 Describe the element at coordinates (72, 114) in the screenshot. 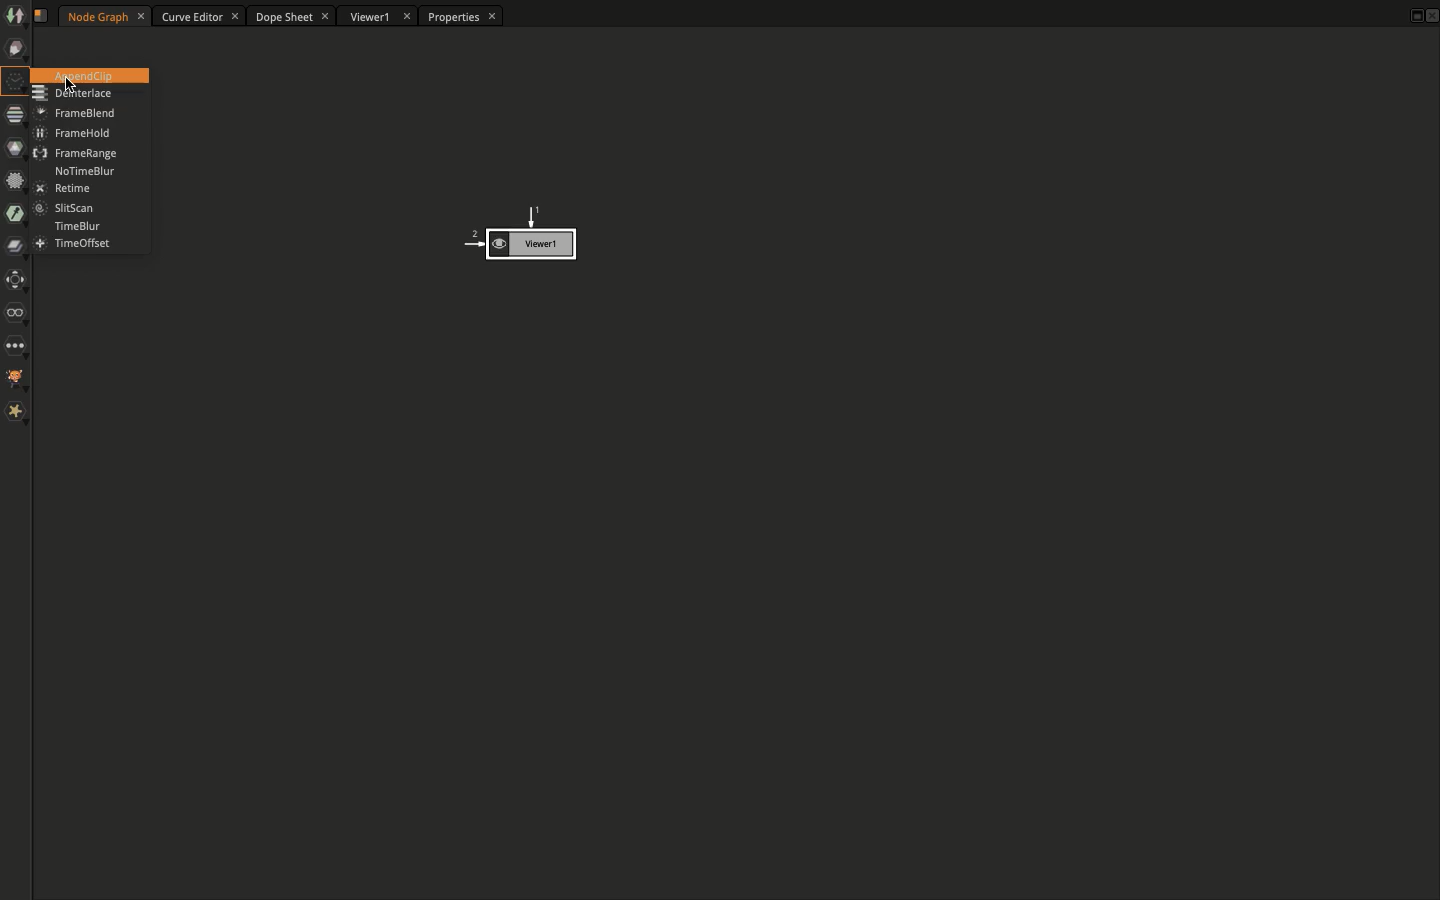

I see `FrameBlend` at that location.